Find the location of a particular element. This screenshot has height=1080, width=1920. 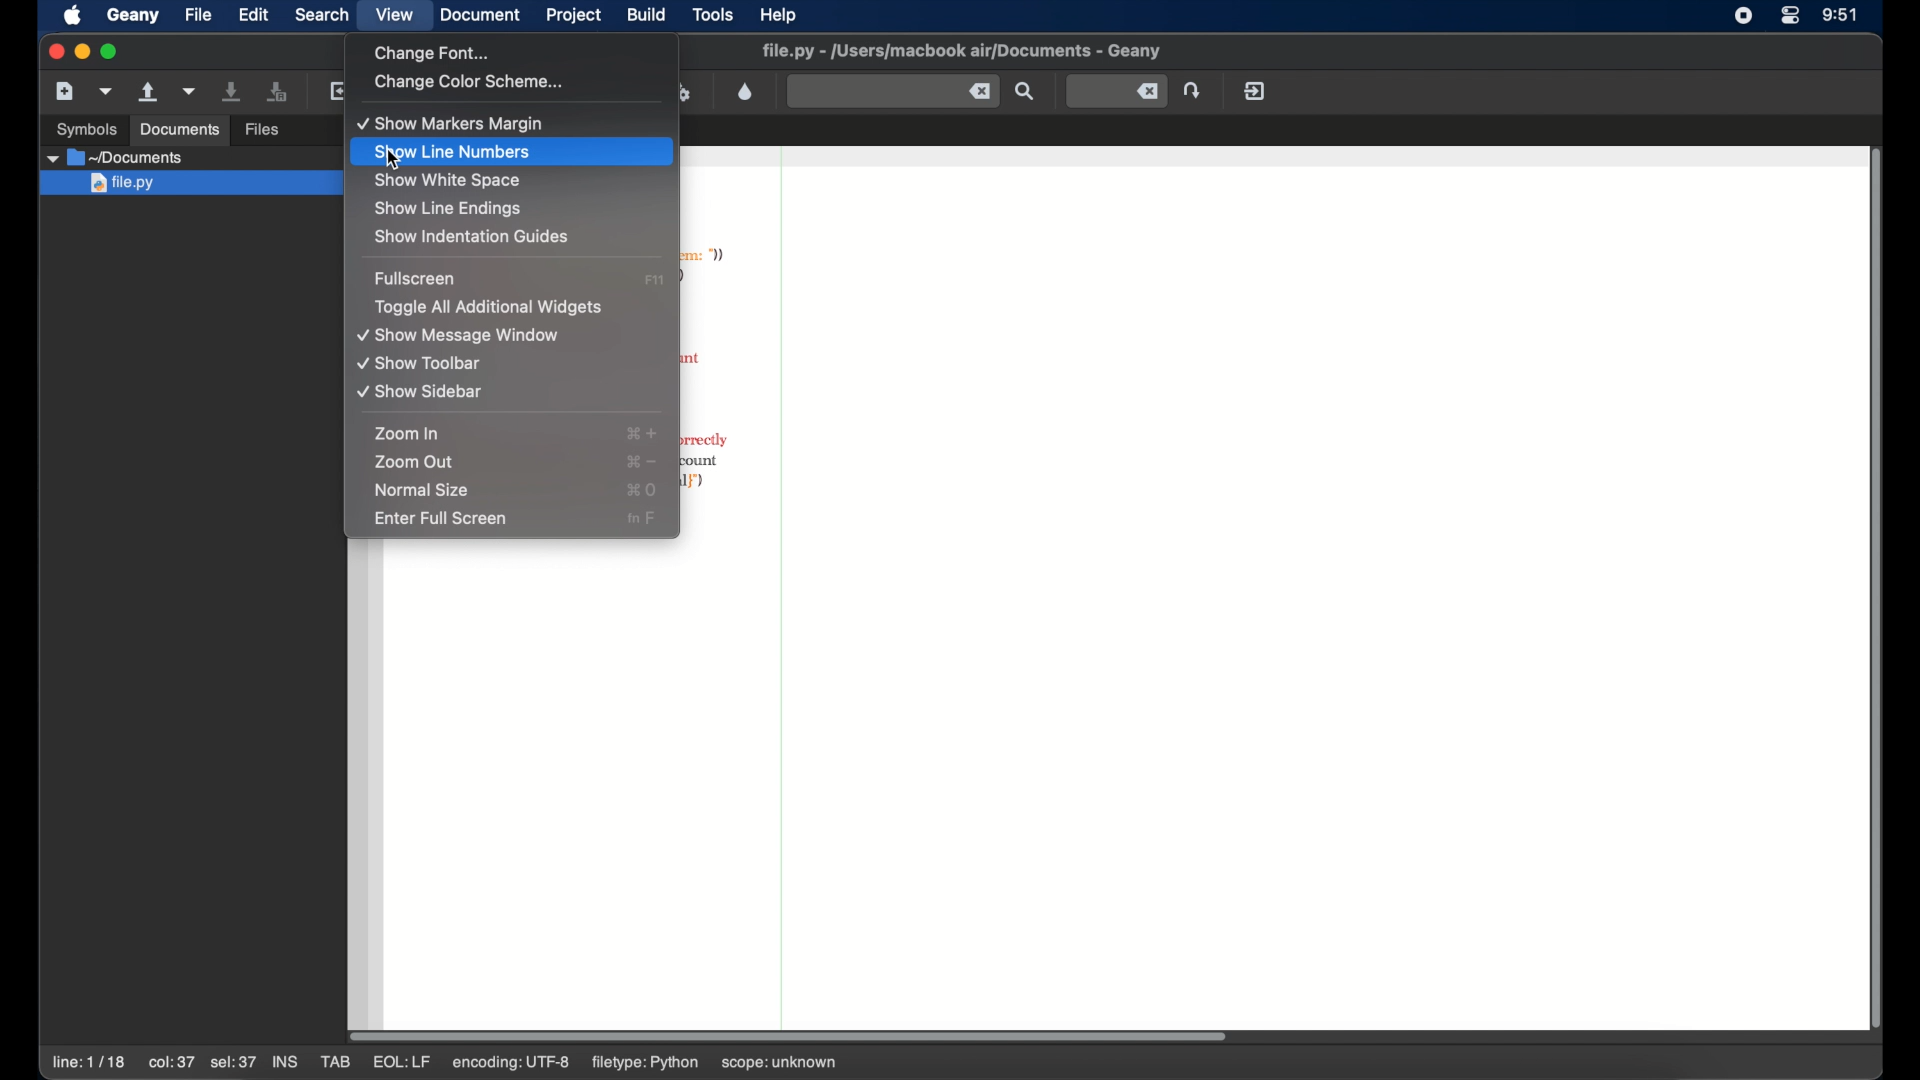

tab is located at coordinates (335, 1061).